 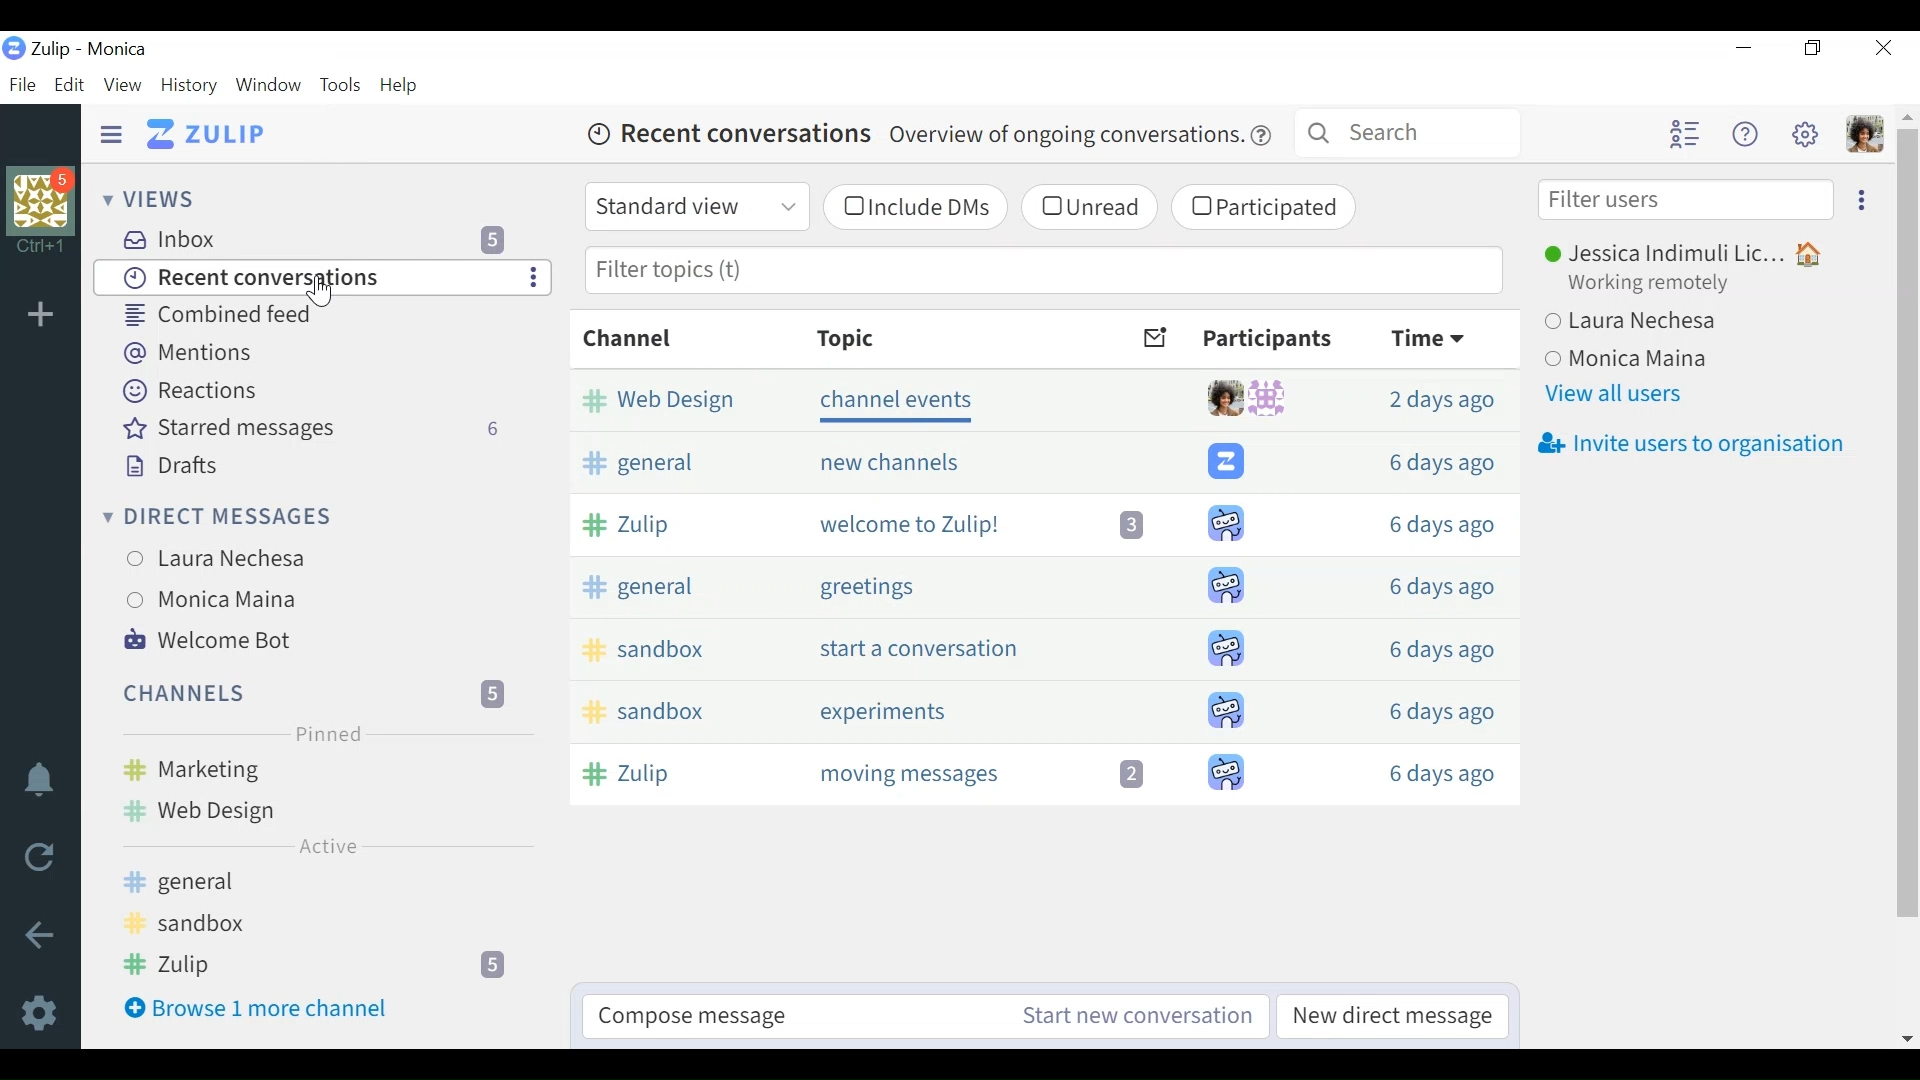 I want to click on Ellipsis, so click(x=1859, y=199).